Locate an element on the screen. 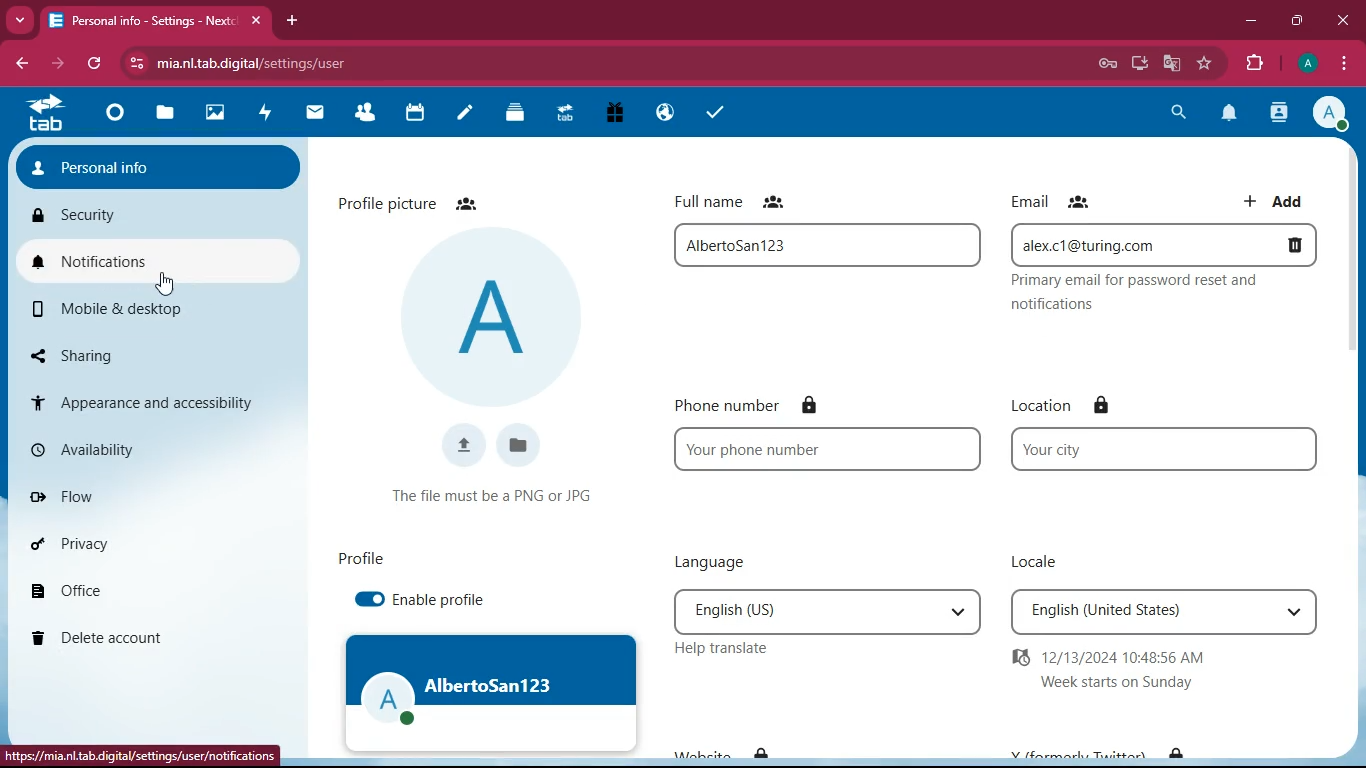  Friends is located at coordinates (472, 204).